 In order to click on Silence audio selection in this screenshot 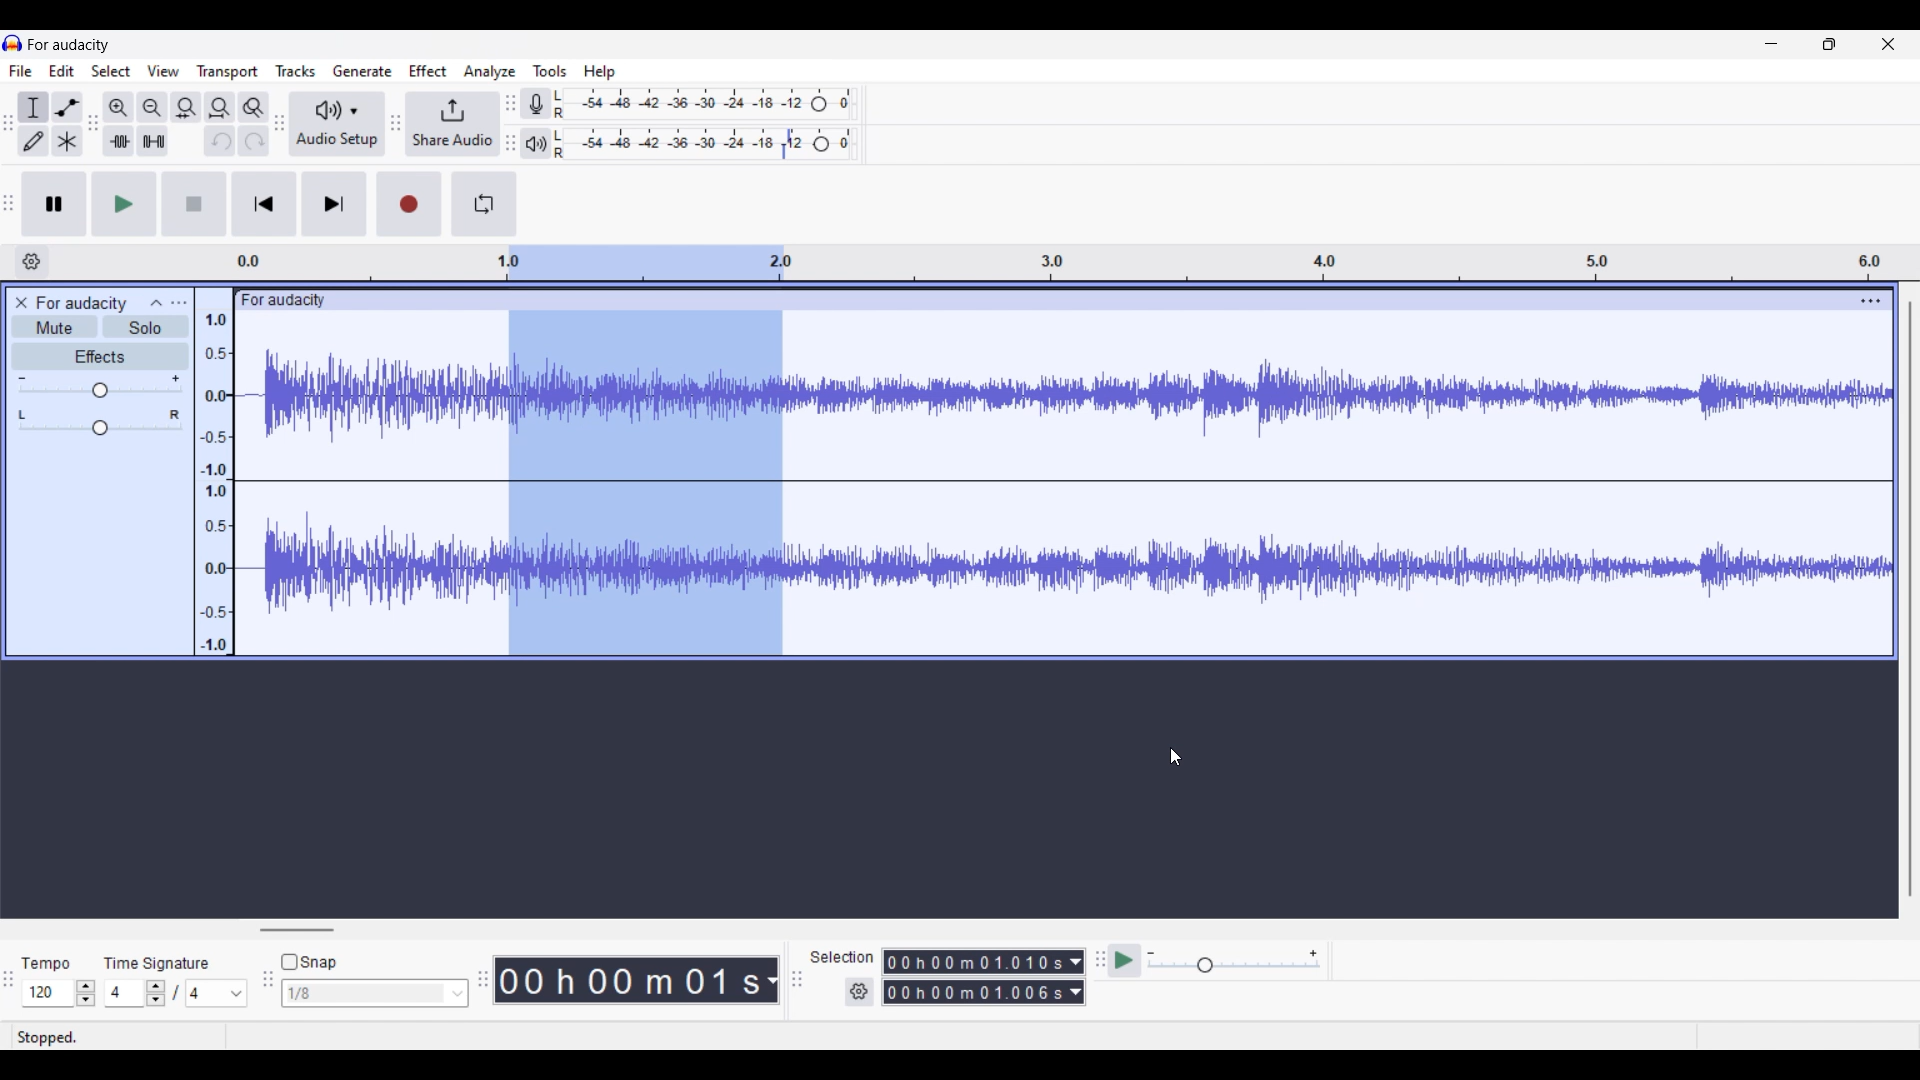, I will do `click(153, 141)`.